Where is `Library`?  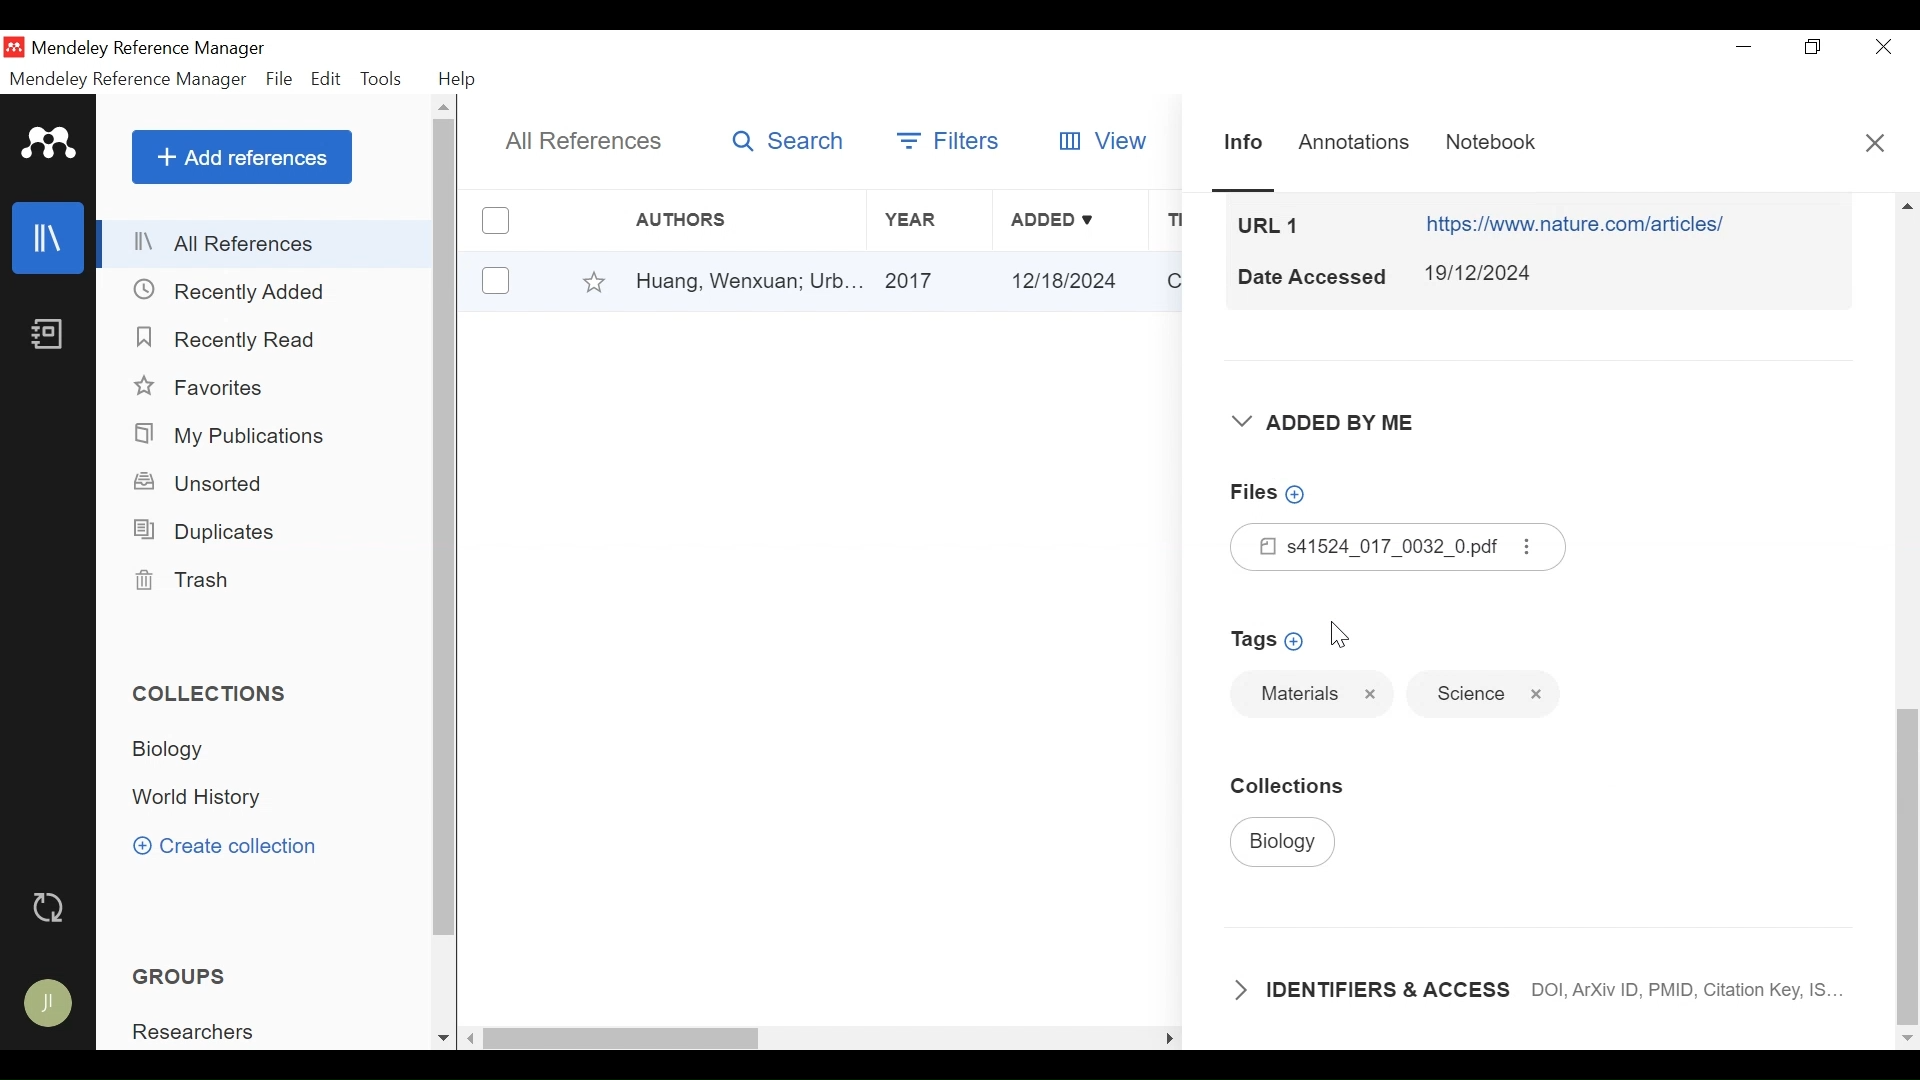 Library is located at coordinates (51, 238).